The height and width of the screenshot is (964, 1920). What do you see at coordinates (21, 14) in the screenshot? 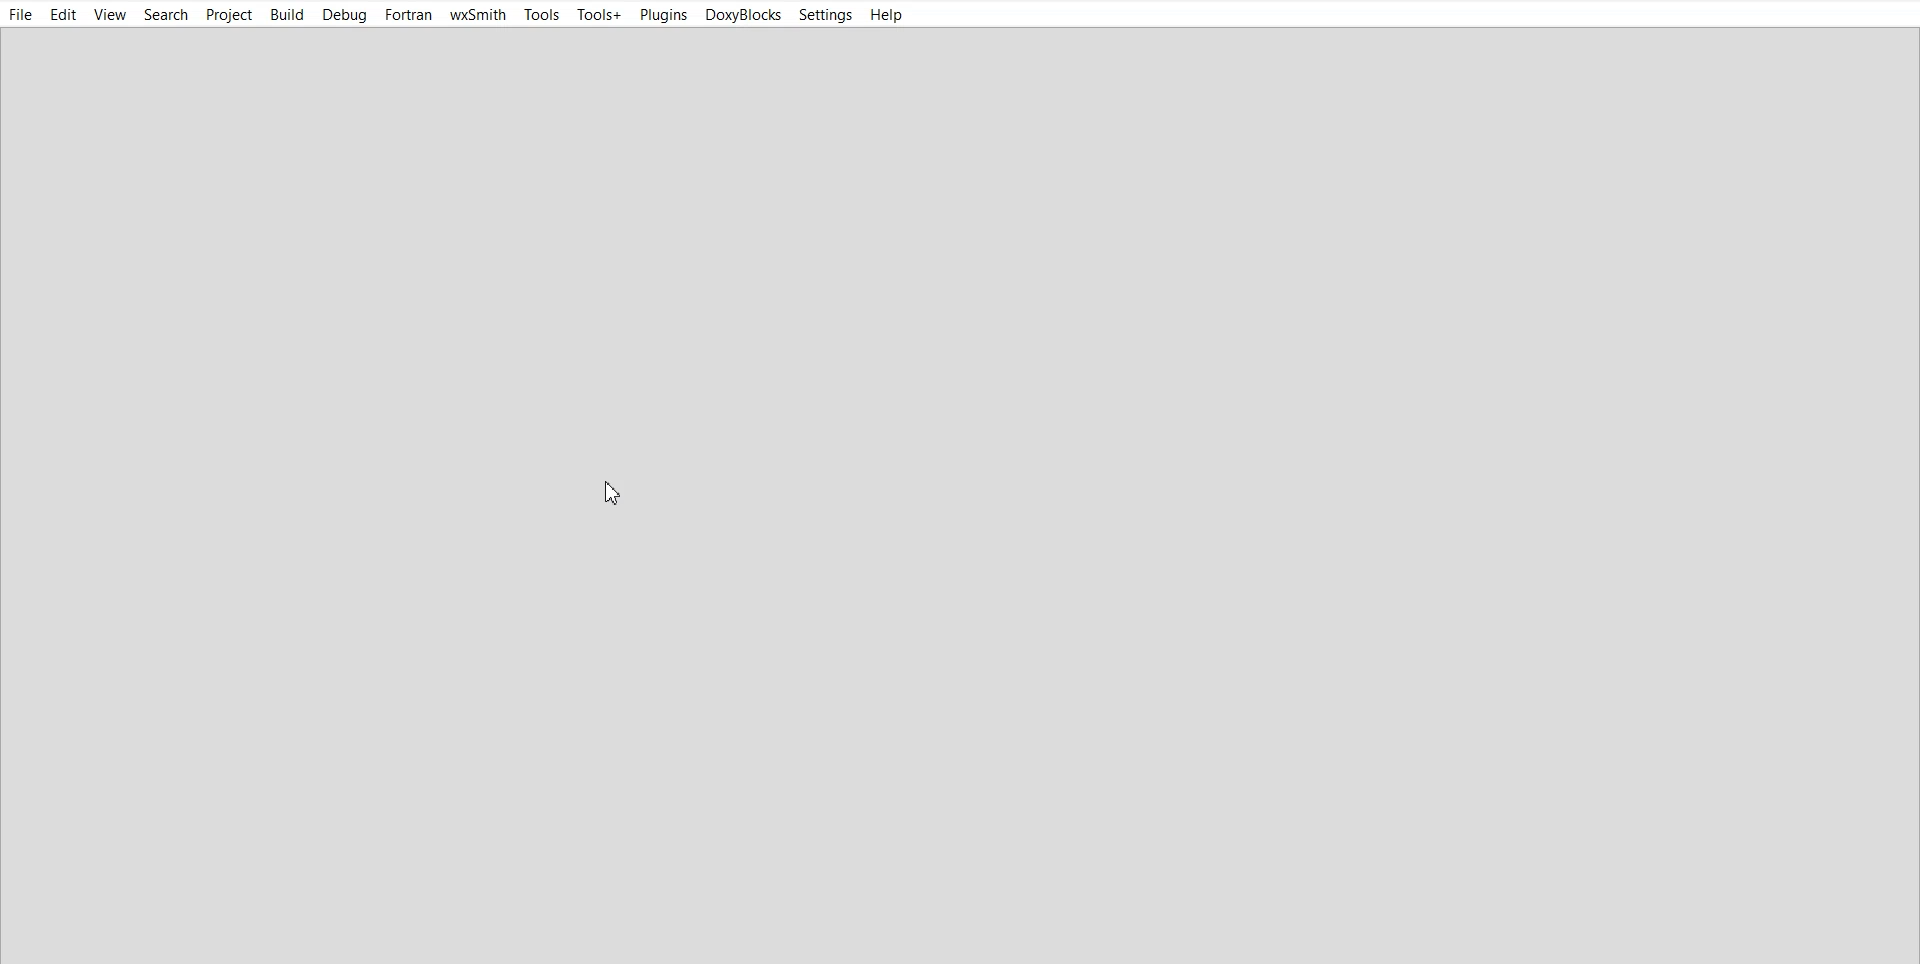
I see `File` at bounding box center [21, 14].